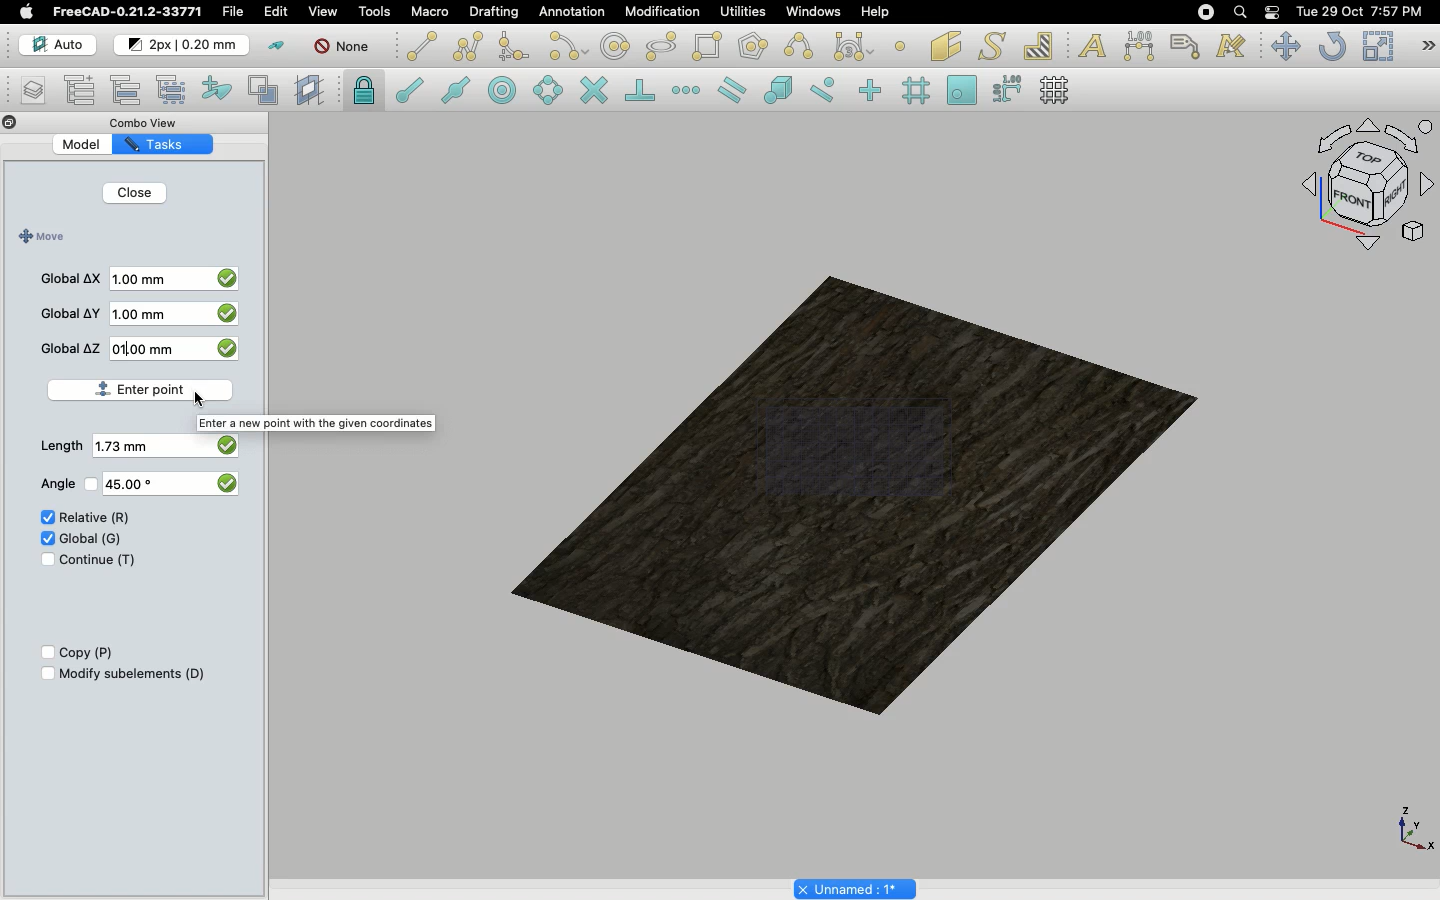 This screenshot has width=1440, height=900. What do you see at coordinates (572, 11) in the screenshot?
I see `Annotation` at bounding box center [572, 11].